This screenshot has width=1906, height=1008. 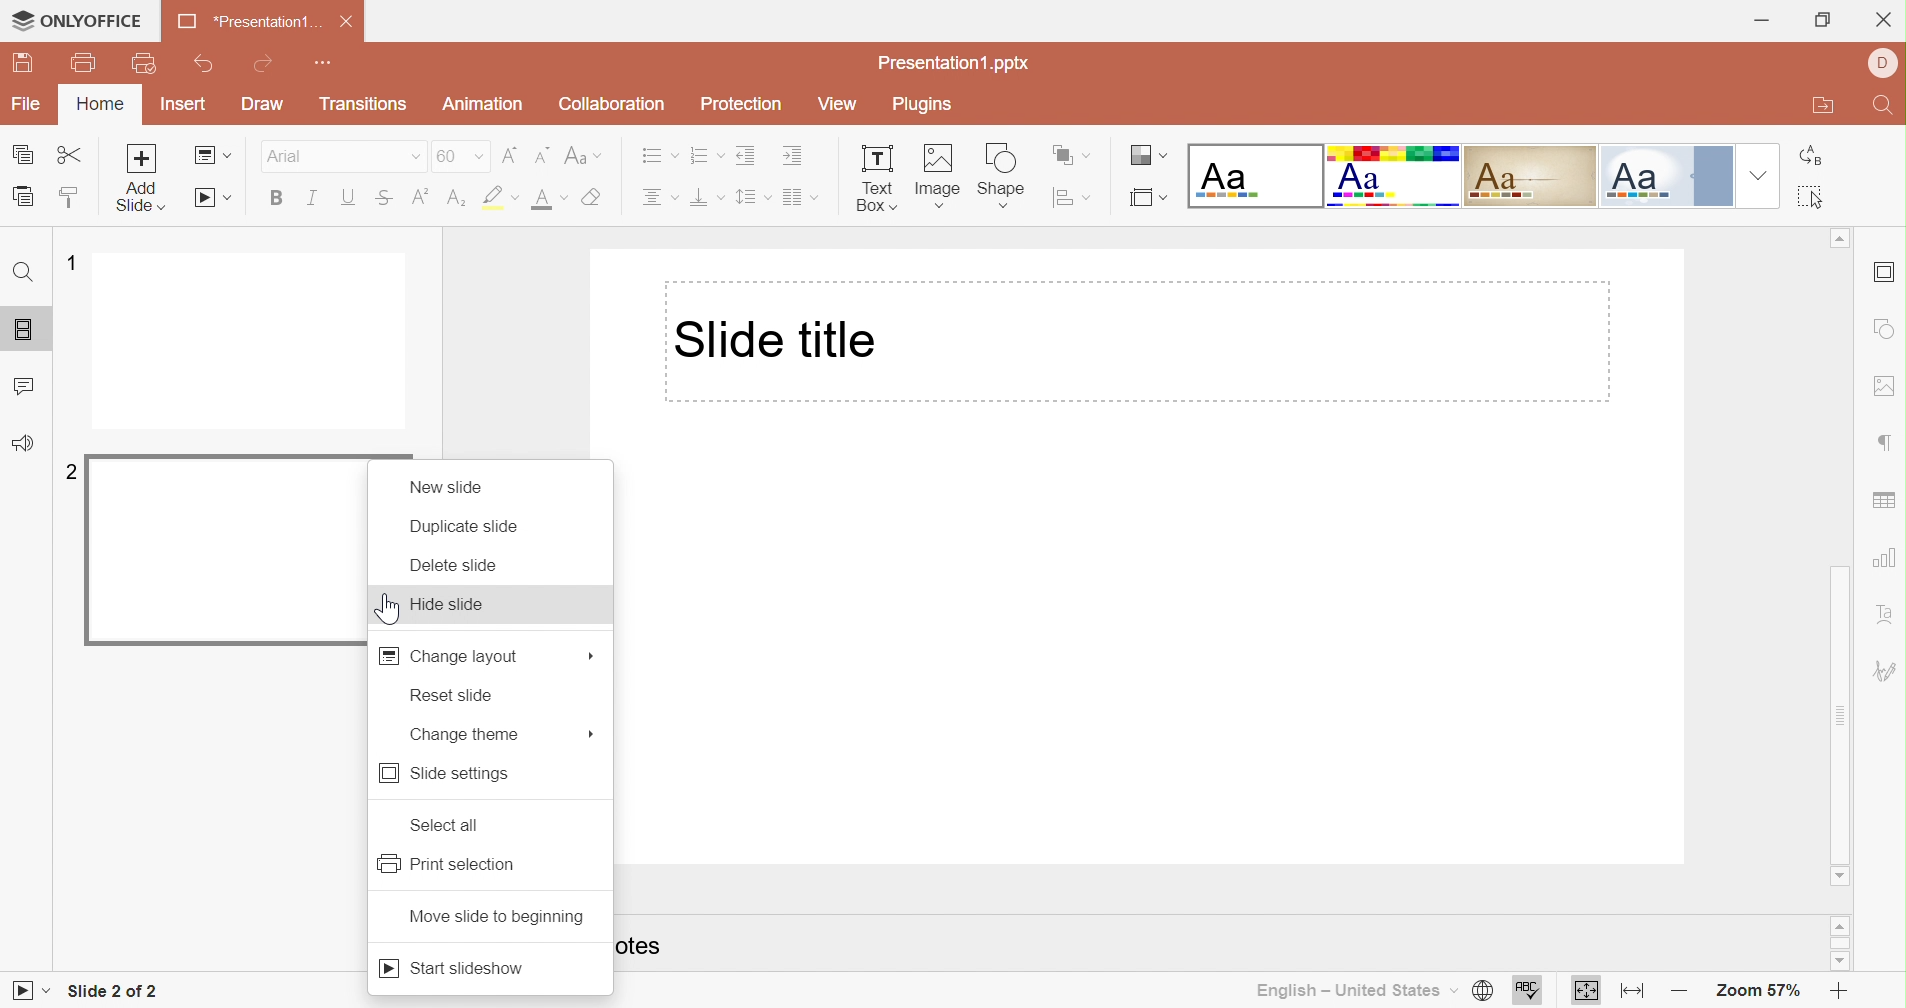 What do you see at coordinates (212, 199) in the screenshot?
I see `Start Slideshow` at bounding box center [212, 199].